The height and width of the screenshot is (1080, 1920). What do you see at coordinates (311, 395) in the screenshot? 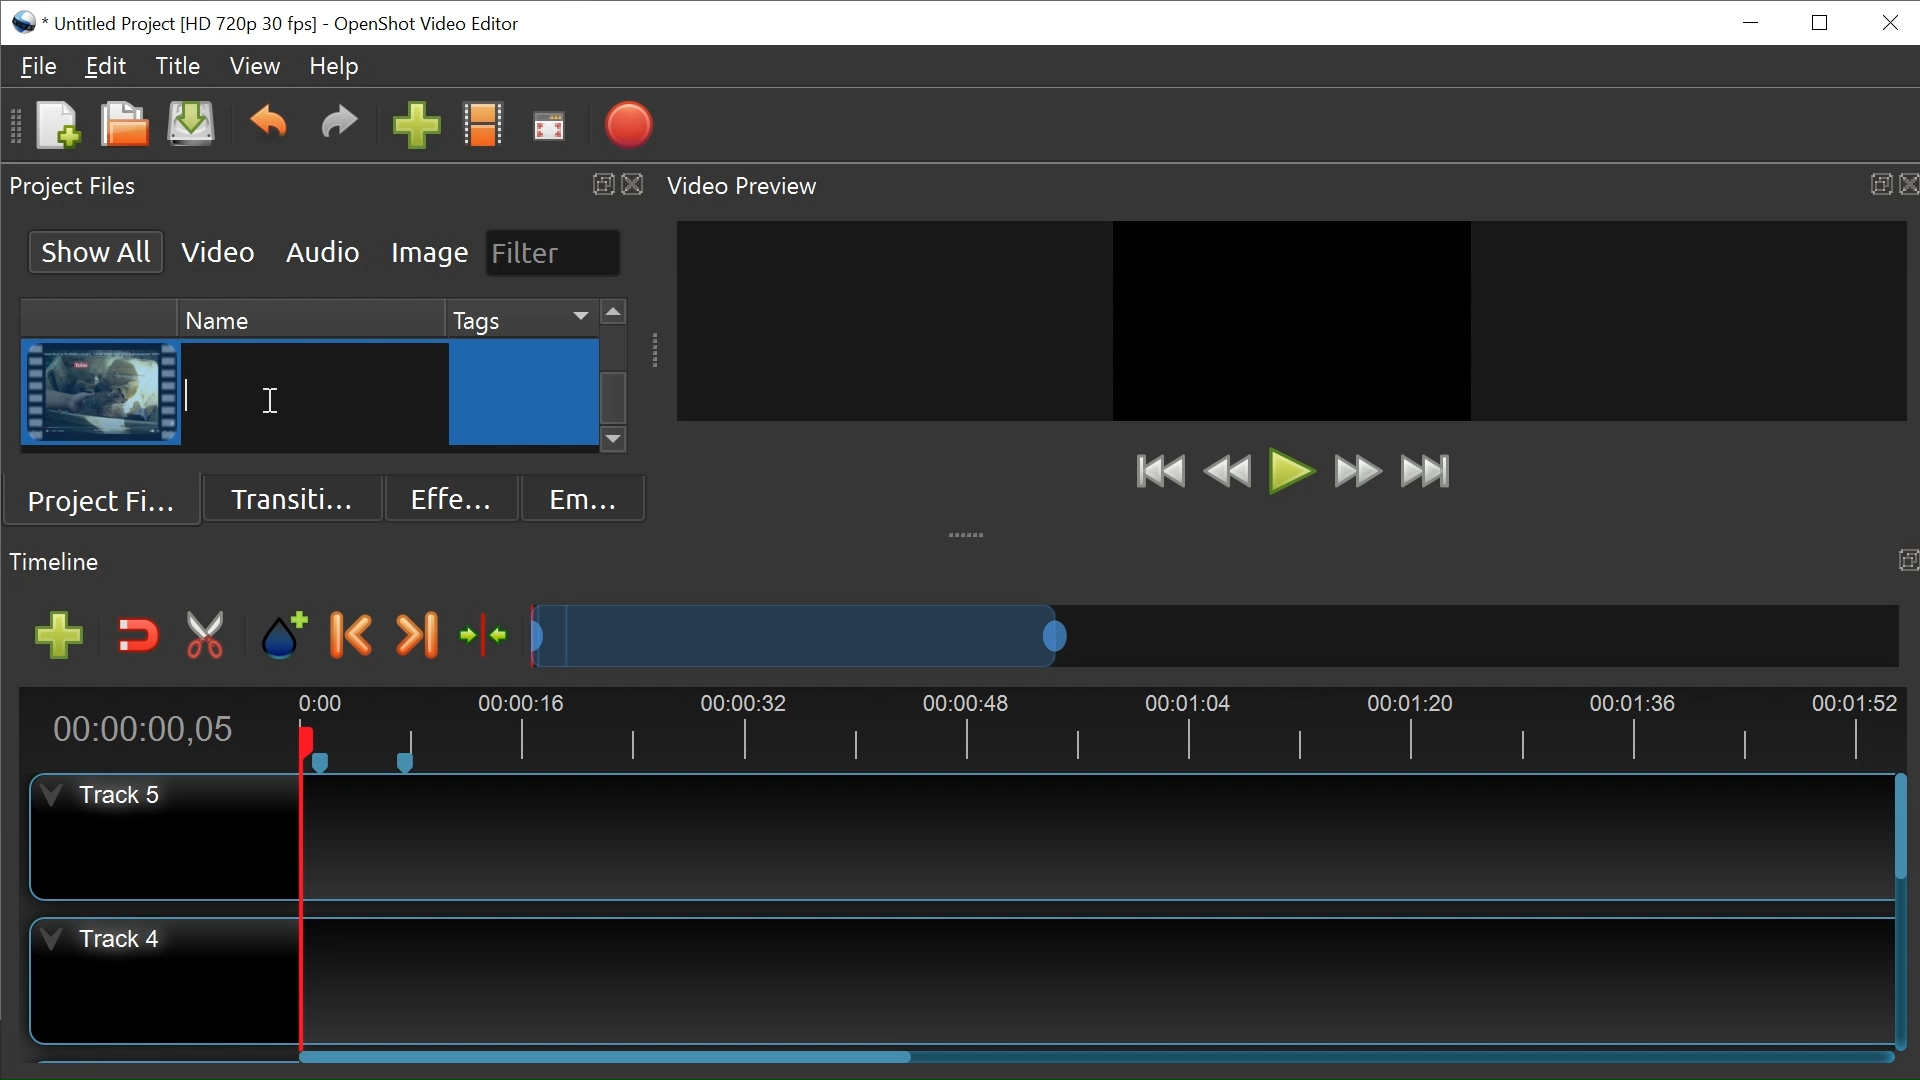
I see `Clip Name` at bounding box center [311, 395].